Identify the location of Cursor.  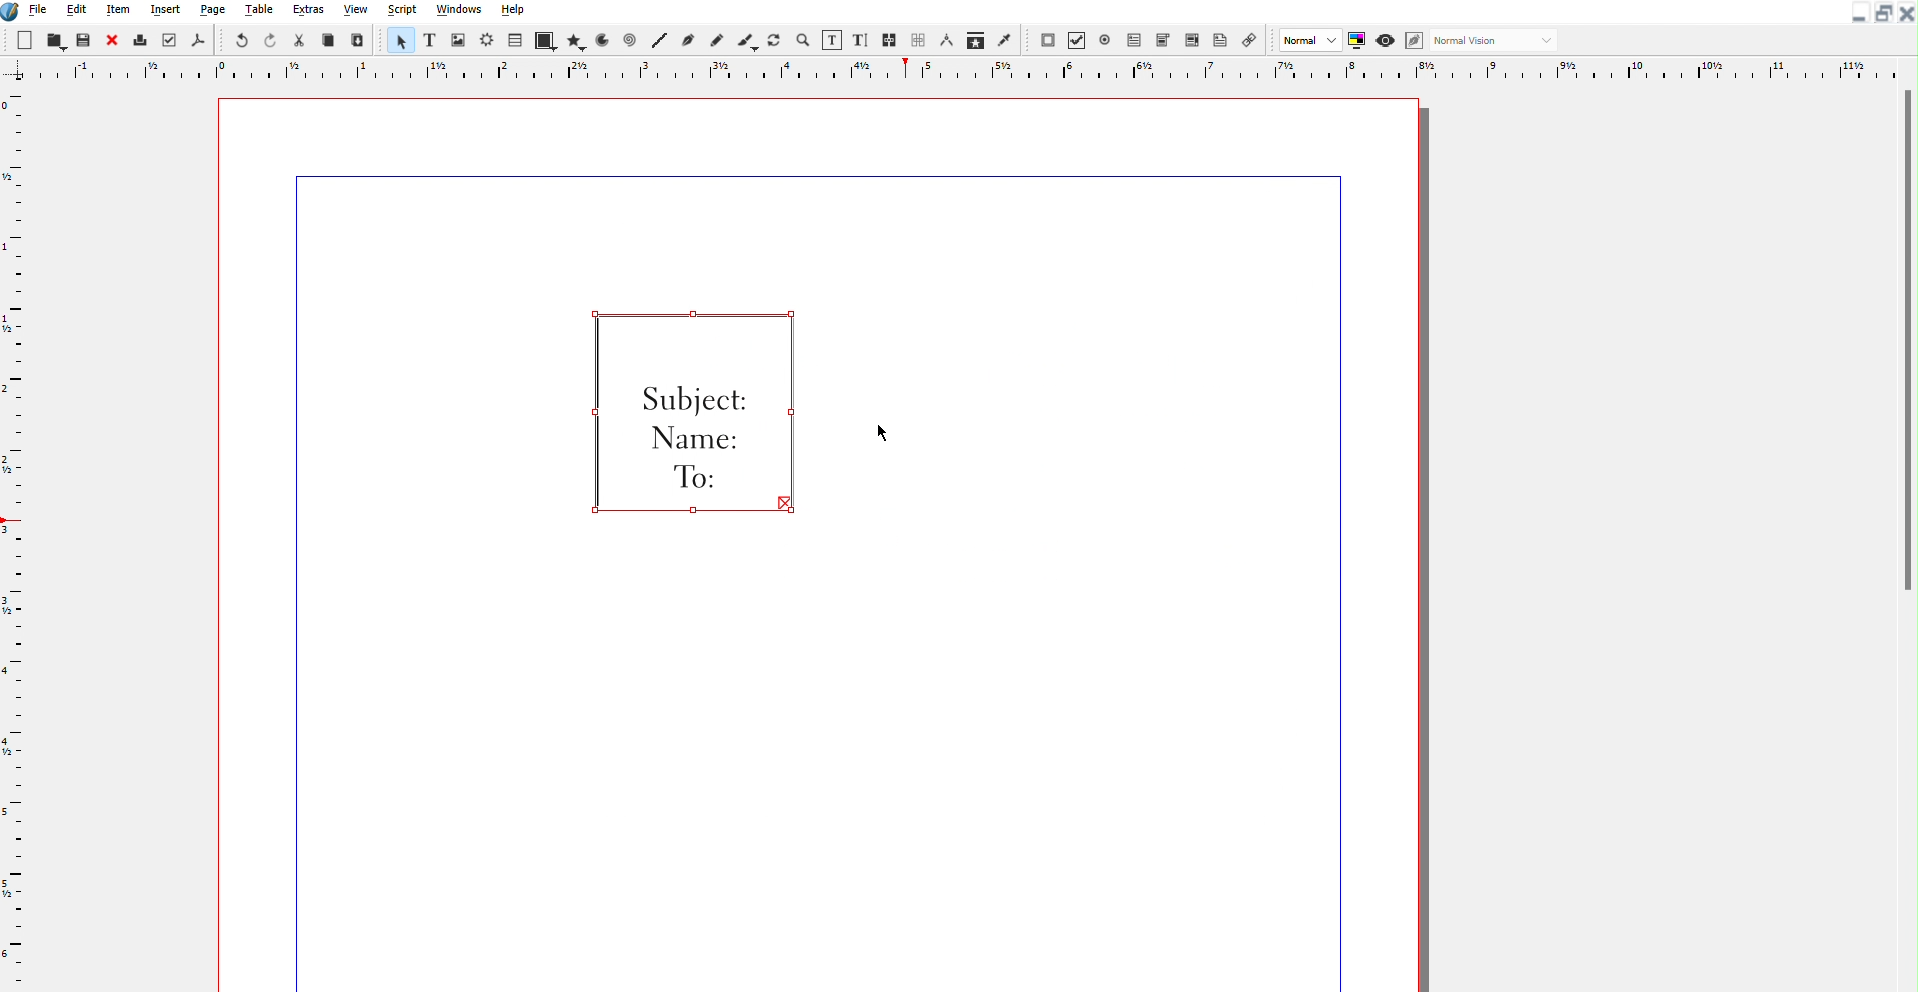
(884, 431).